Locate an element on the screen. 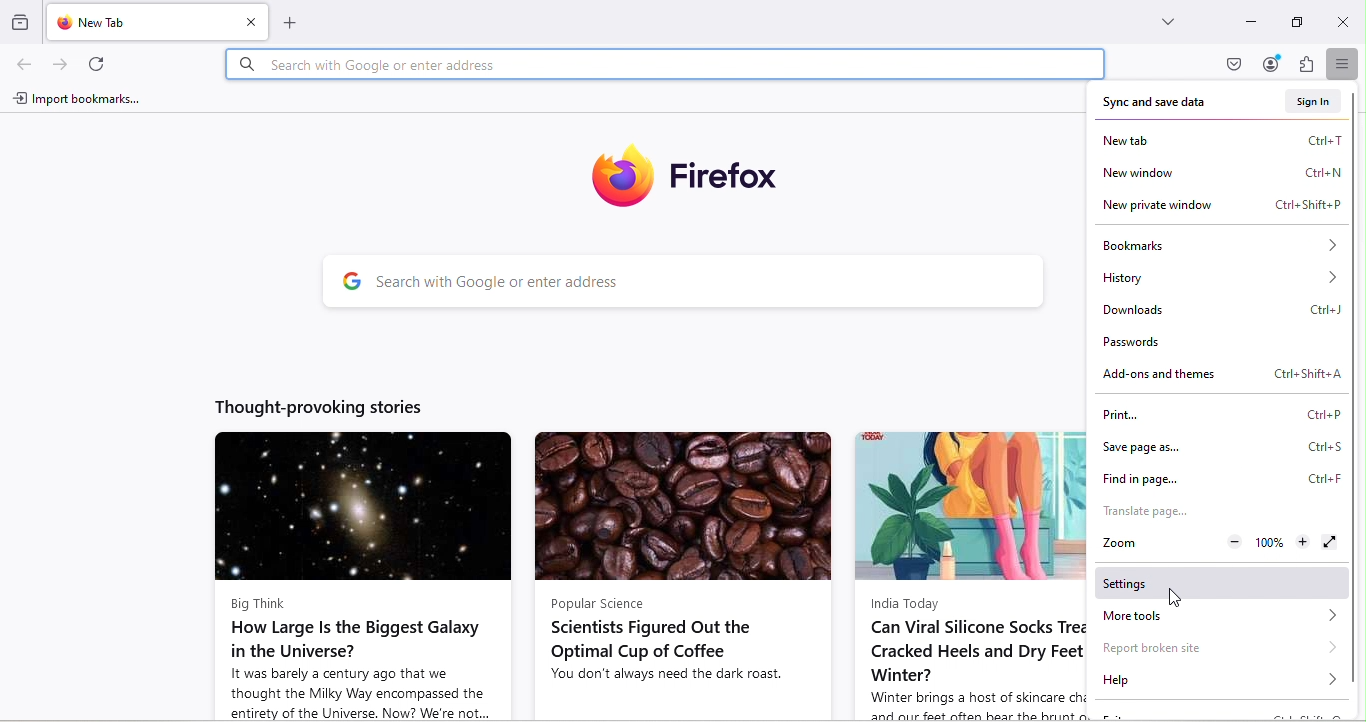 The height and width of the screenshot is (722, 1366). New tab is located at coordinates (131, 24).